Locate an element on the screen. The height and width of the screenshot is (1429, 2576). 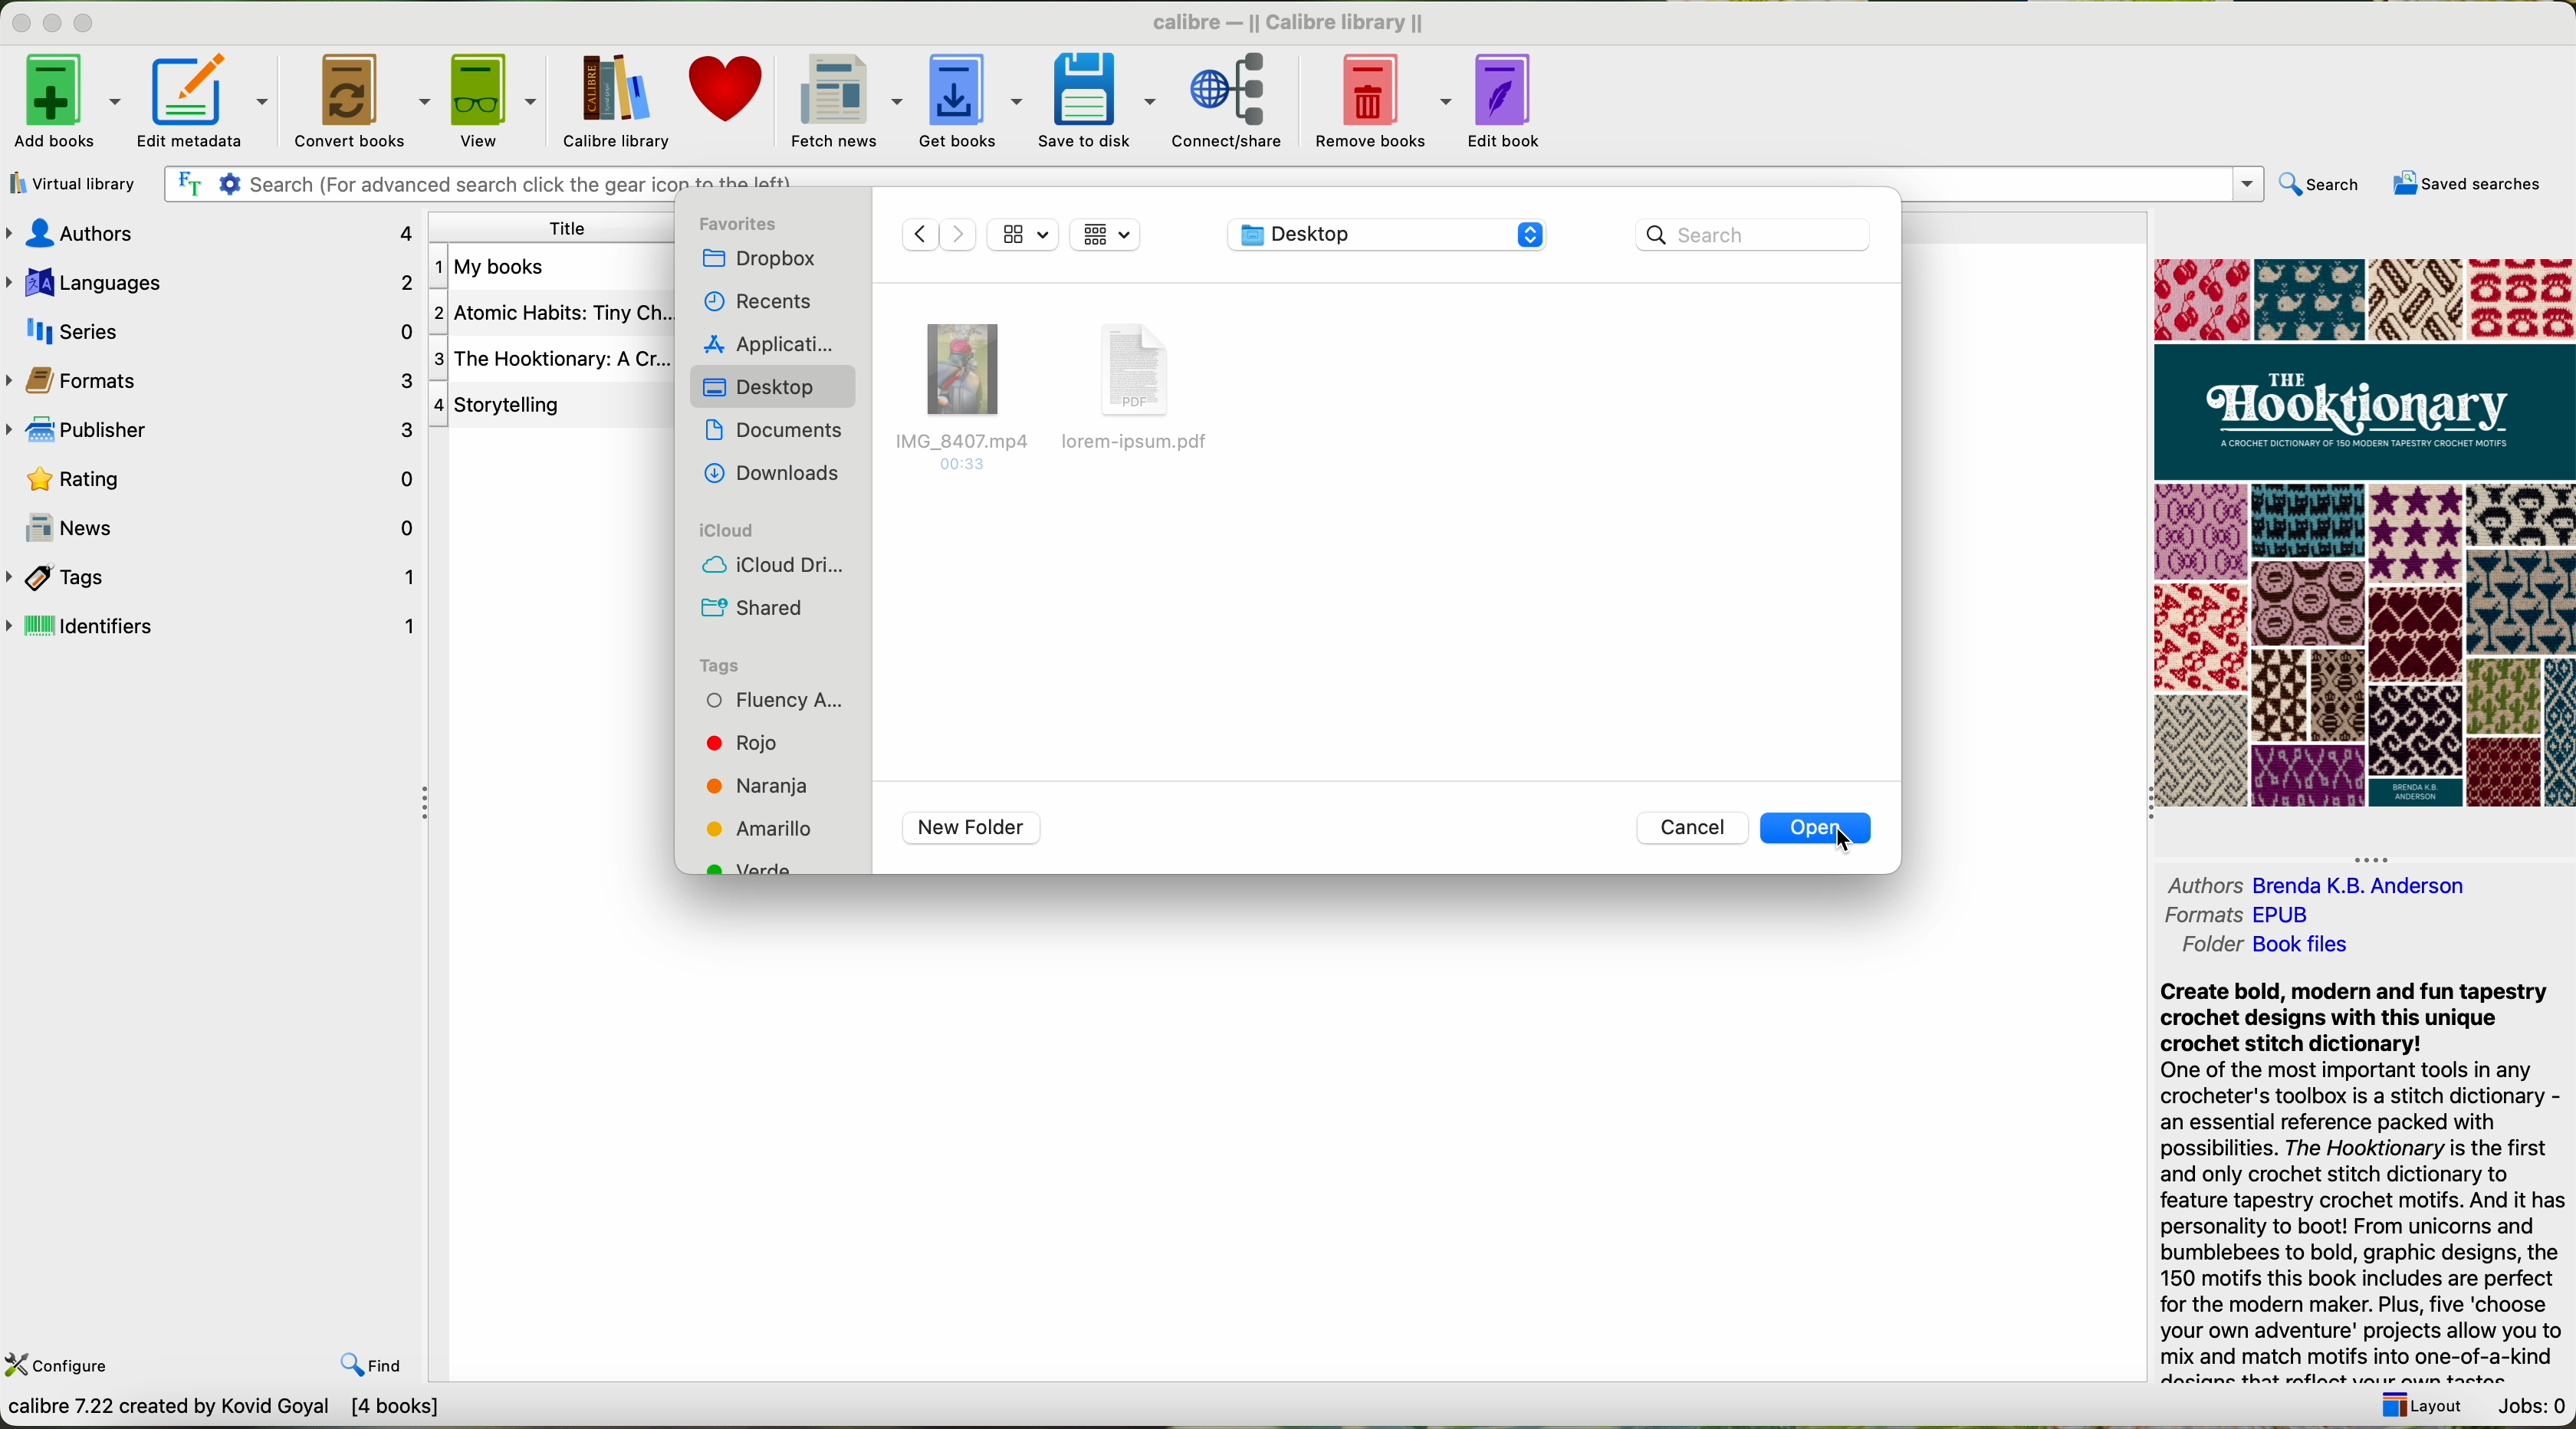
video file is located at coordinates (963, 393).